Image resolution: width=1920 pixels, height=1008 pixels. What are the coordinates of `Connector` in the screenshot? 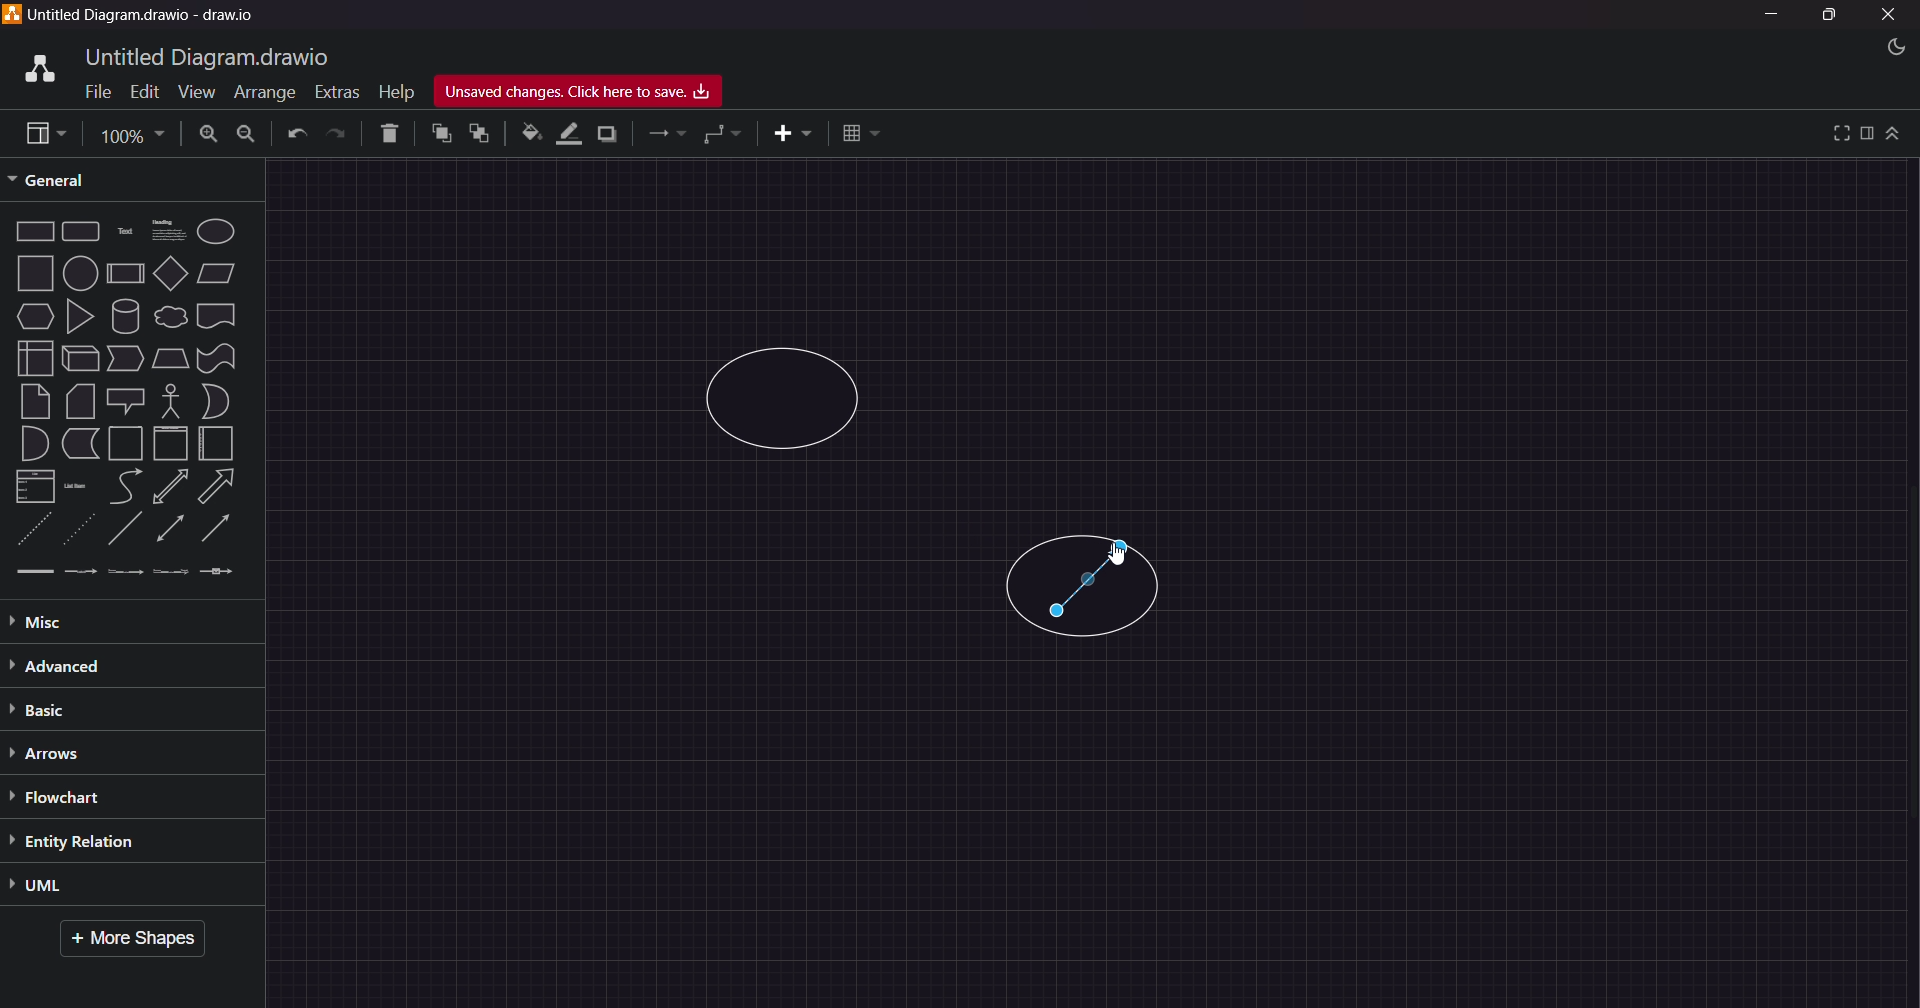 It's located at (1093, 582).